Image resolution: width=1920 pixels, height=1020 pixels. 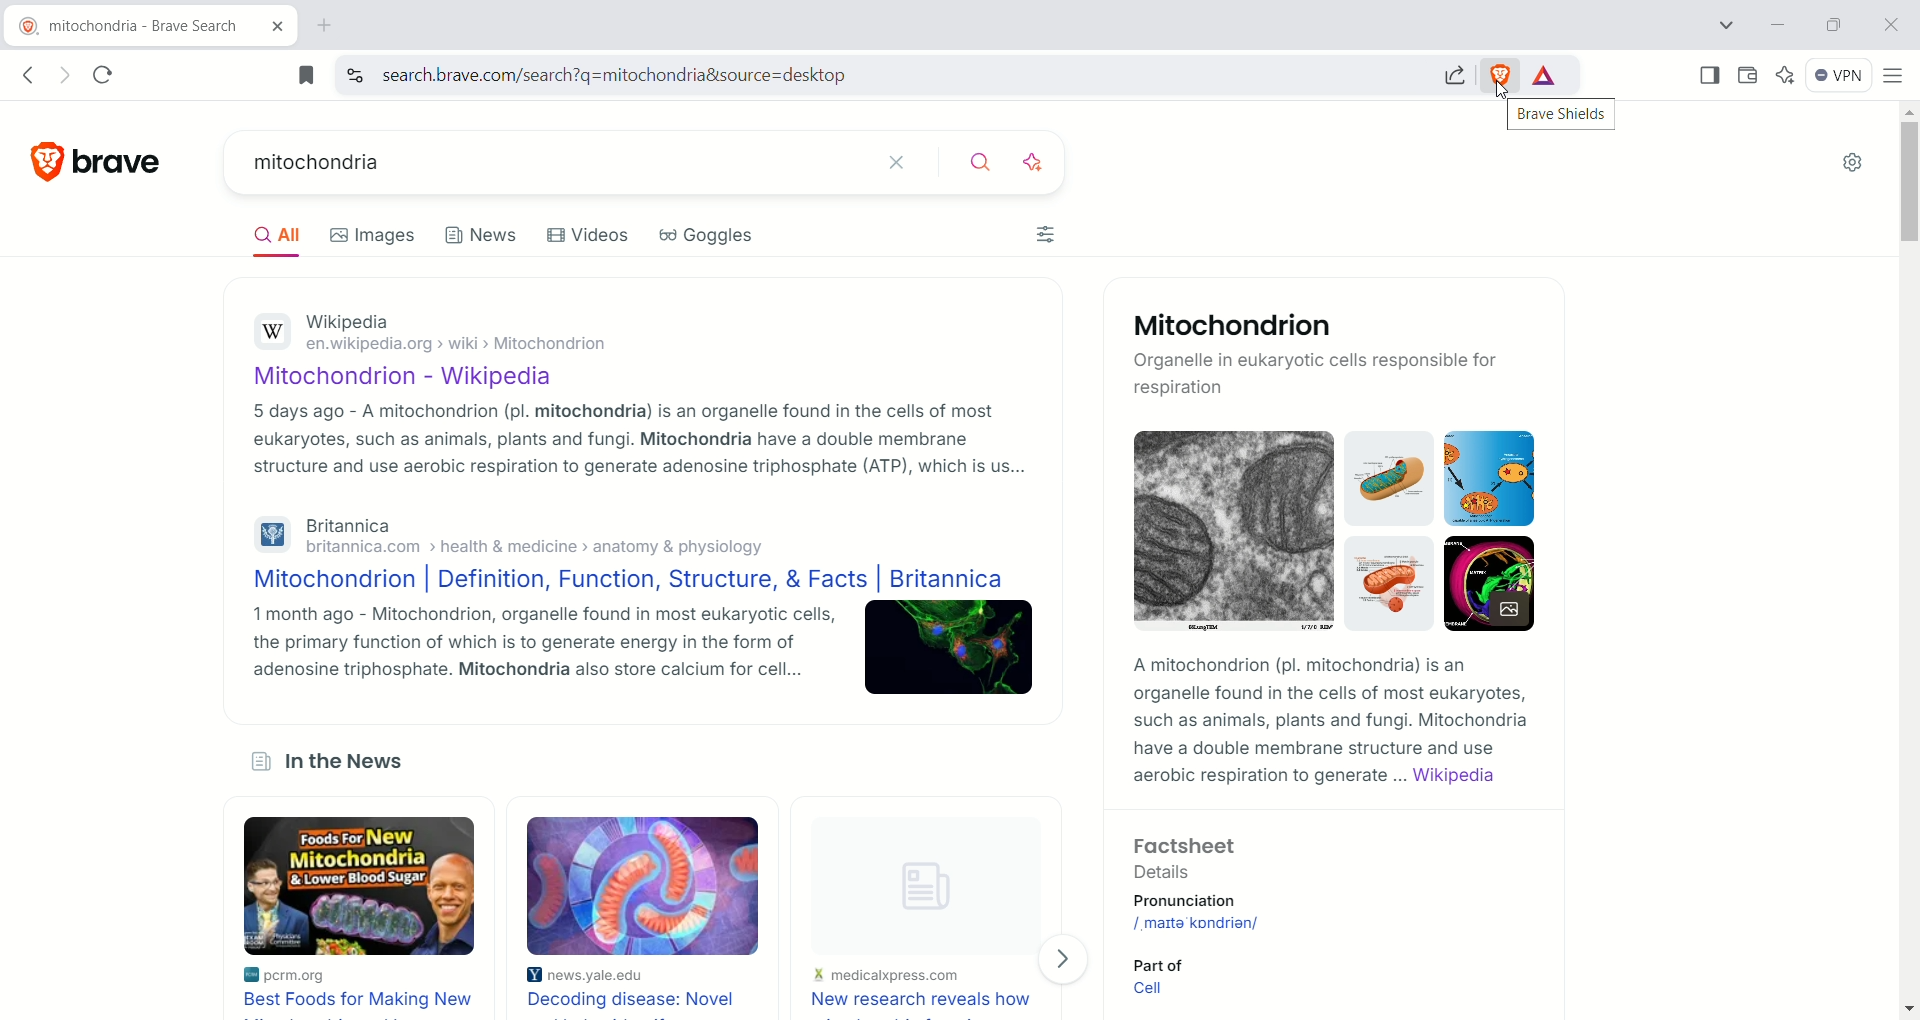 I want to click on All, so click(x=283, y=239).